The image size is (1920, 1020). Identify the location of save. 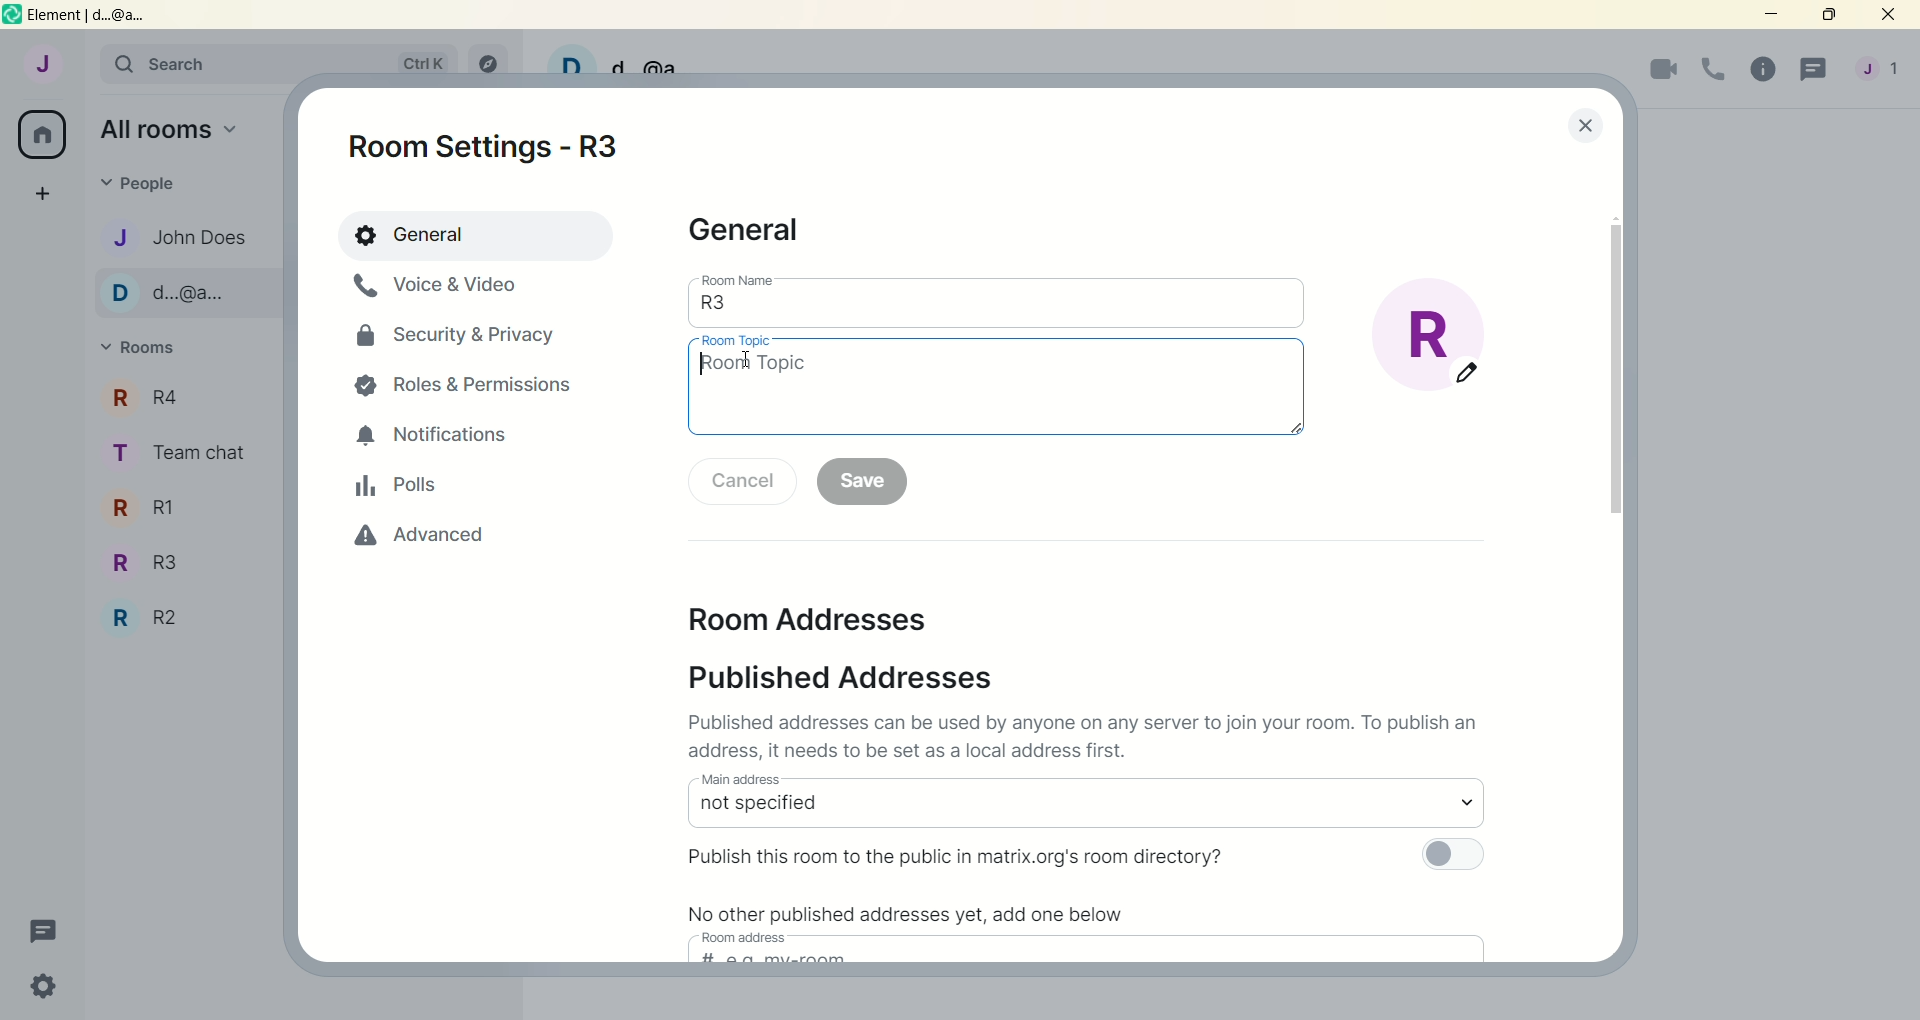
(862, 482).